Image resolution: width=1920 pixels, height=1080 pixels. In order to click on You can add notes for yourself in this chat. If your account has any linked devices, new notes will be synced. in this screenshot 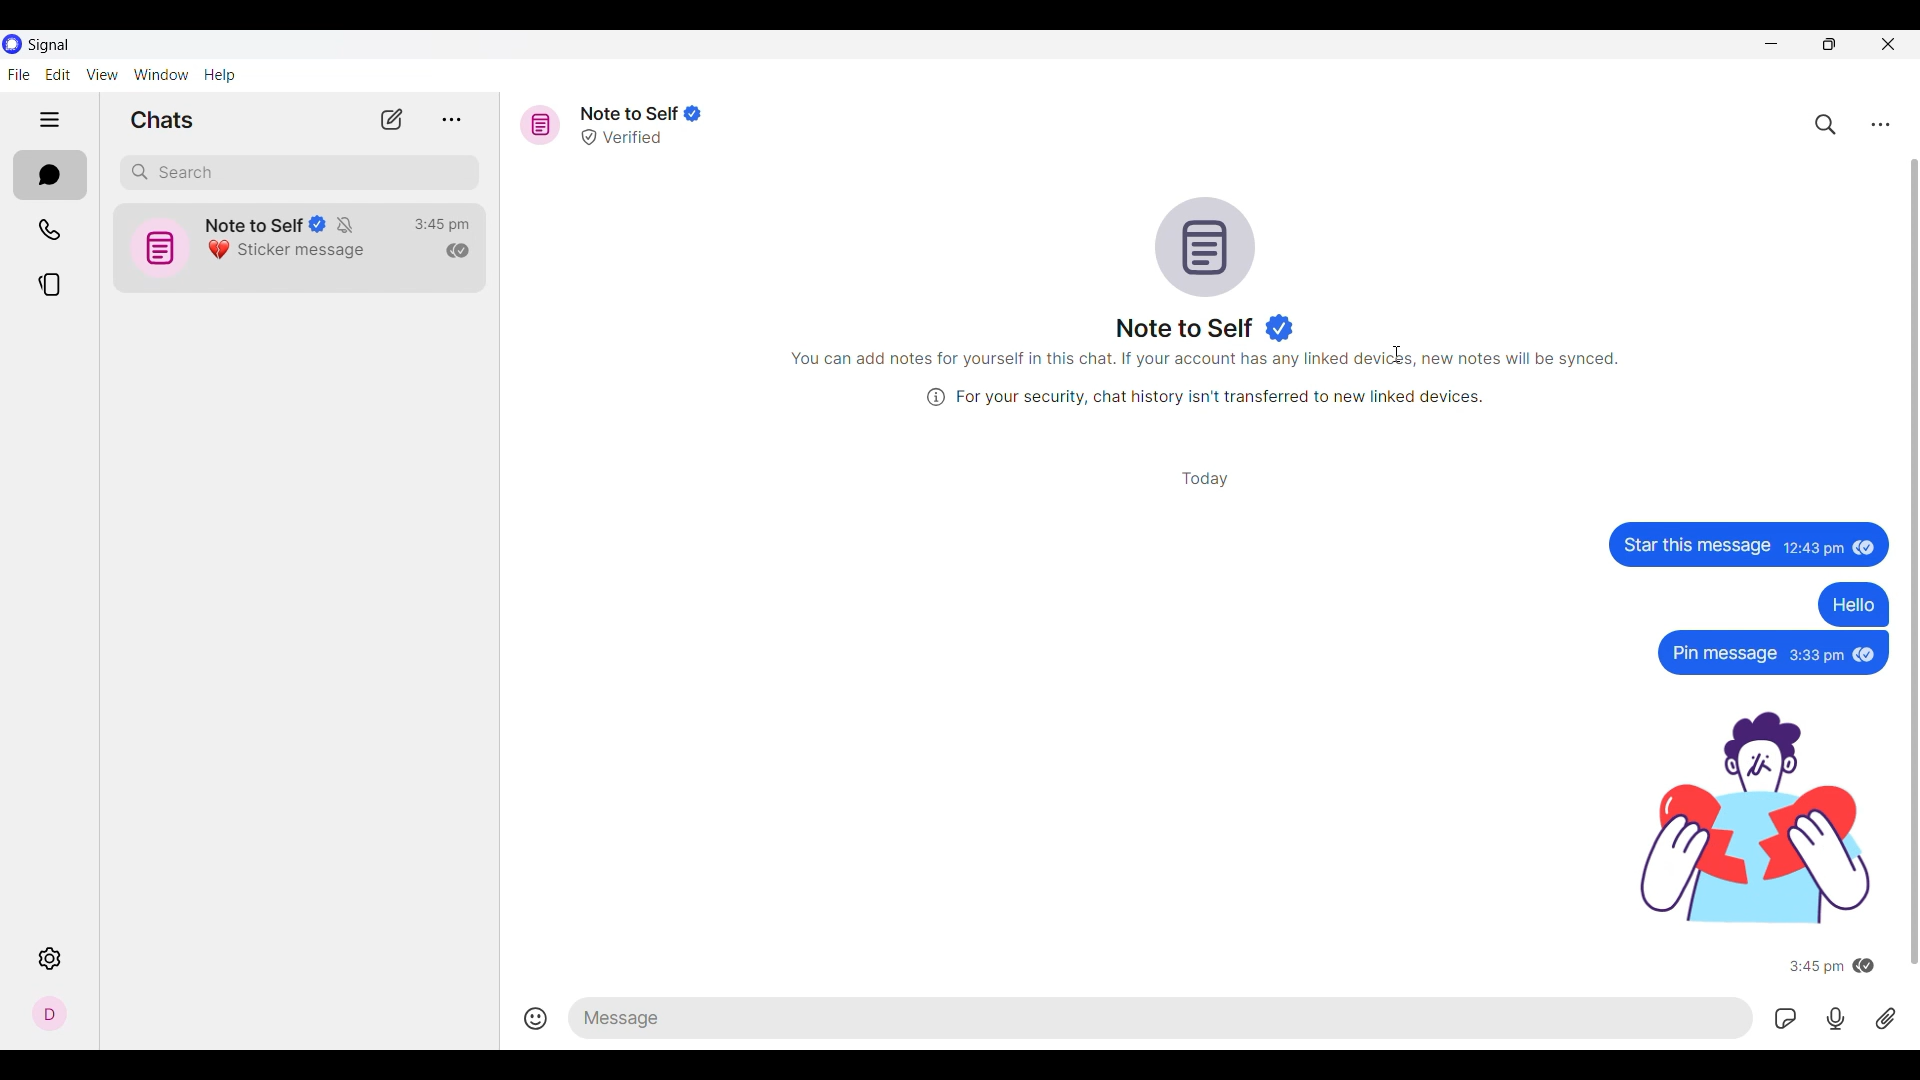, I will do `click(1197, 359)`.